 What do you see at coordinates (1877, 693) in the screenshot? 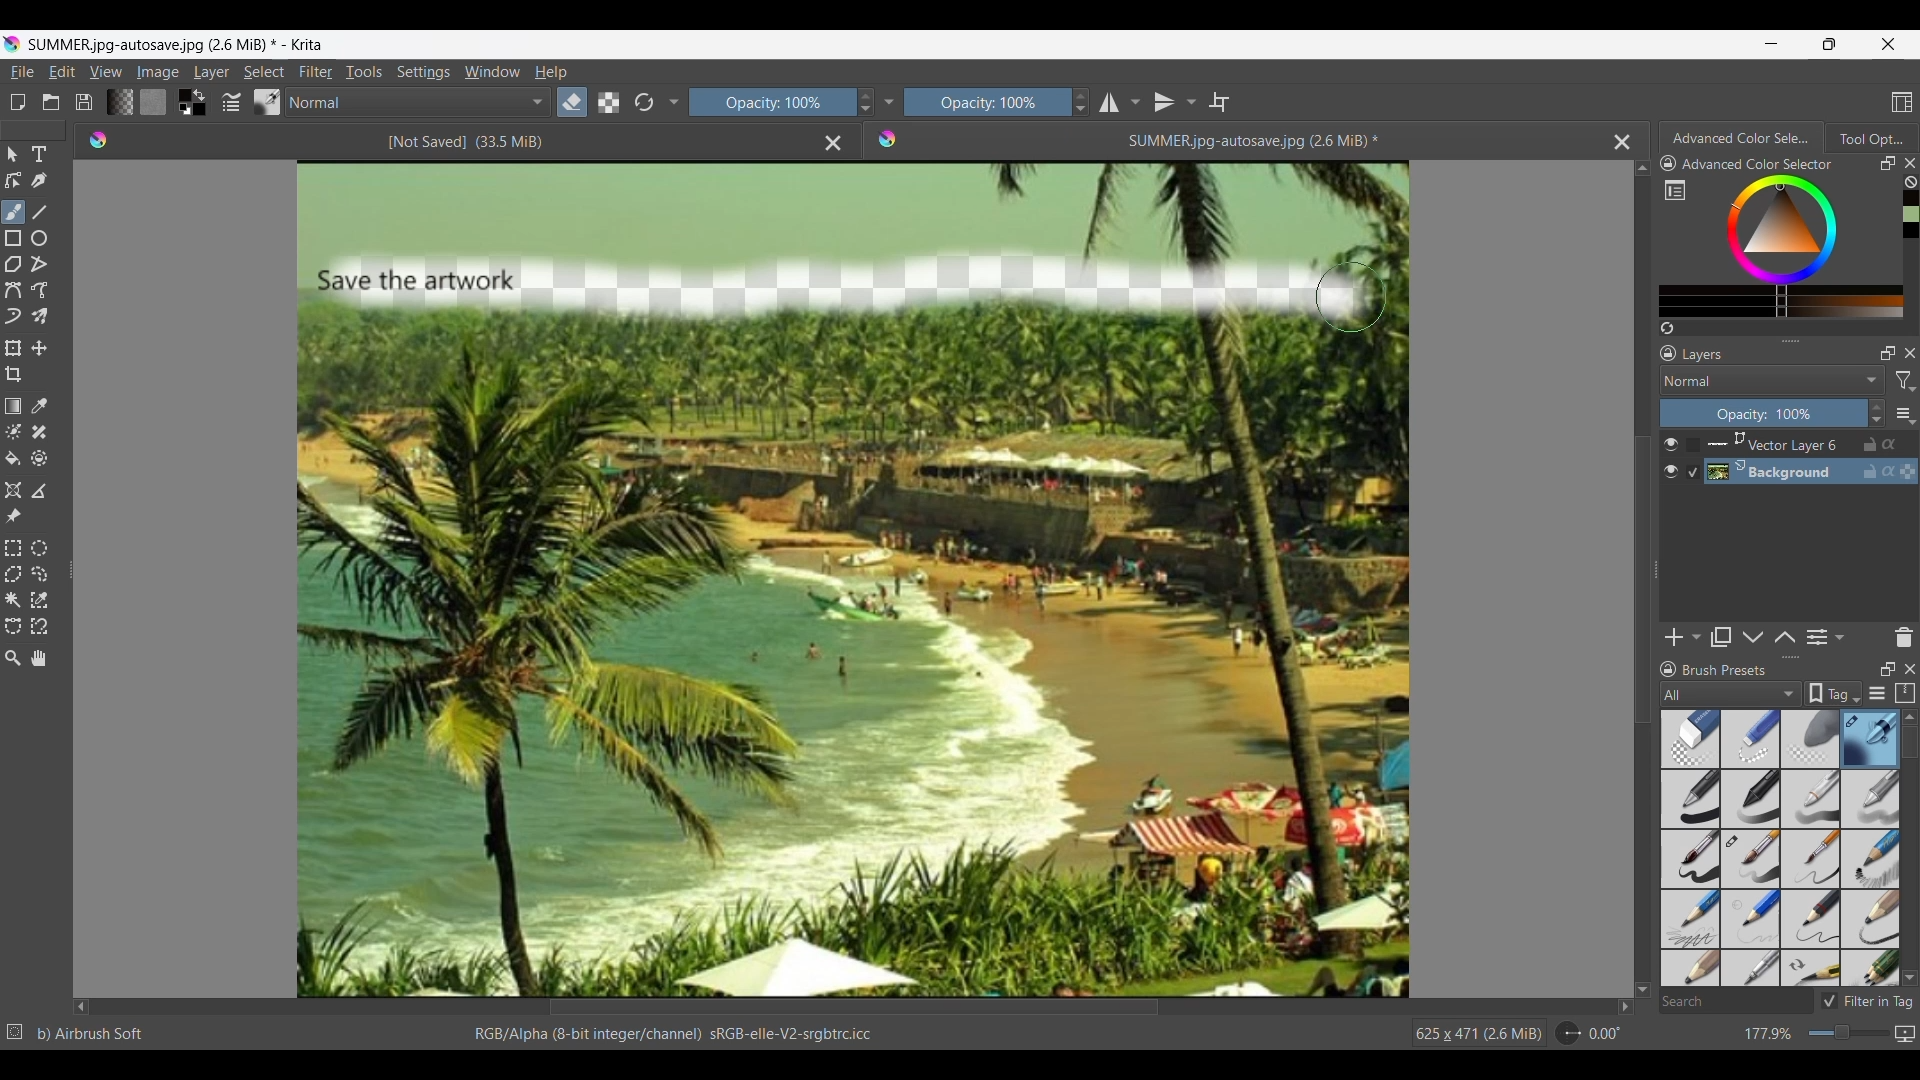
I see `Display settings` at bounding box center [1877, 693].